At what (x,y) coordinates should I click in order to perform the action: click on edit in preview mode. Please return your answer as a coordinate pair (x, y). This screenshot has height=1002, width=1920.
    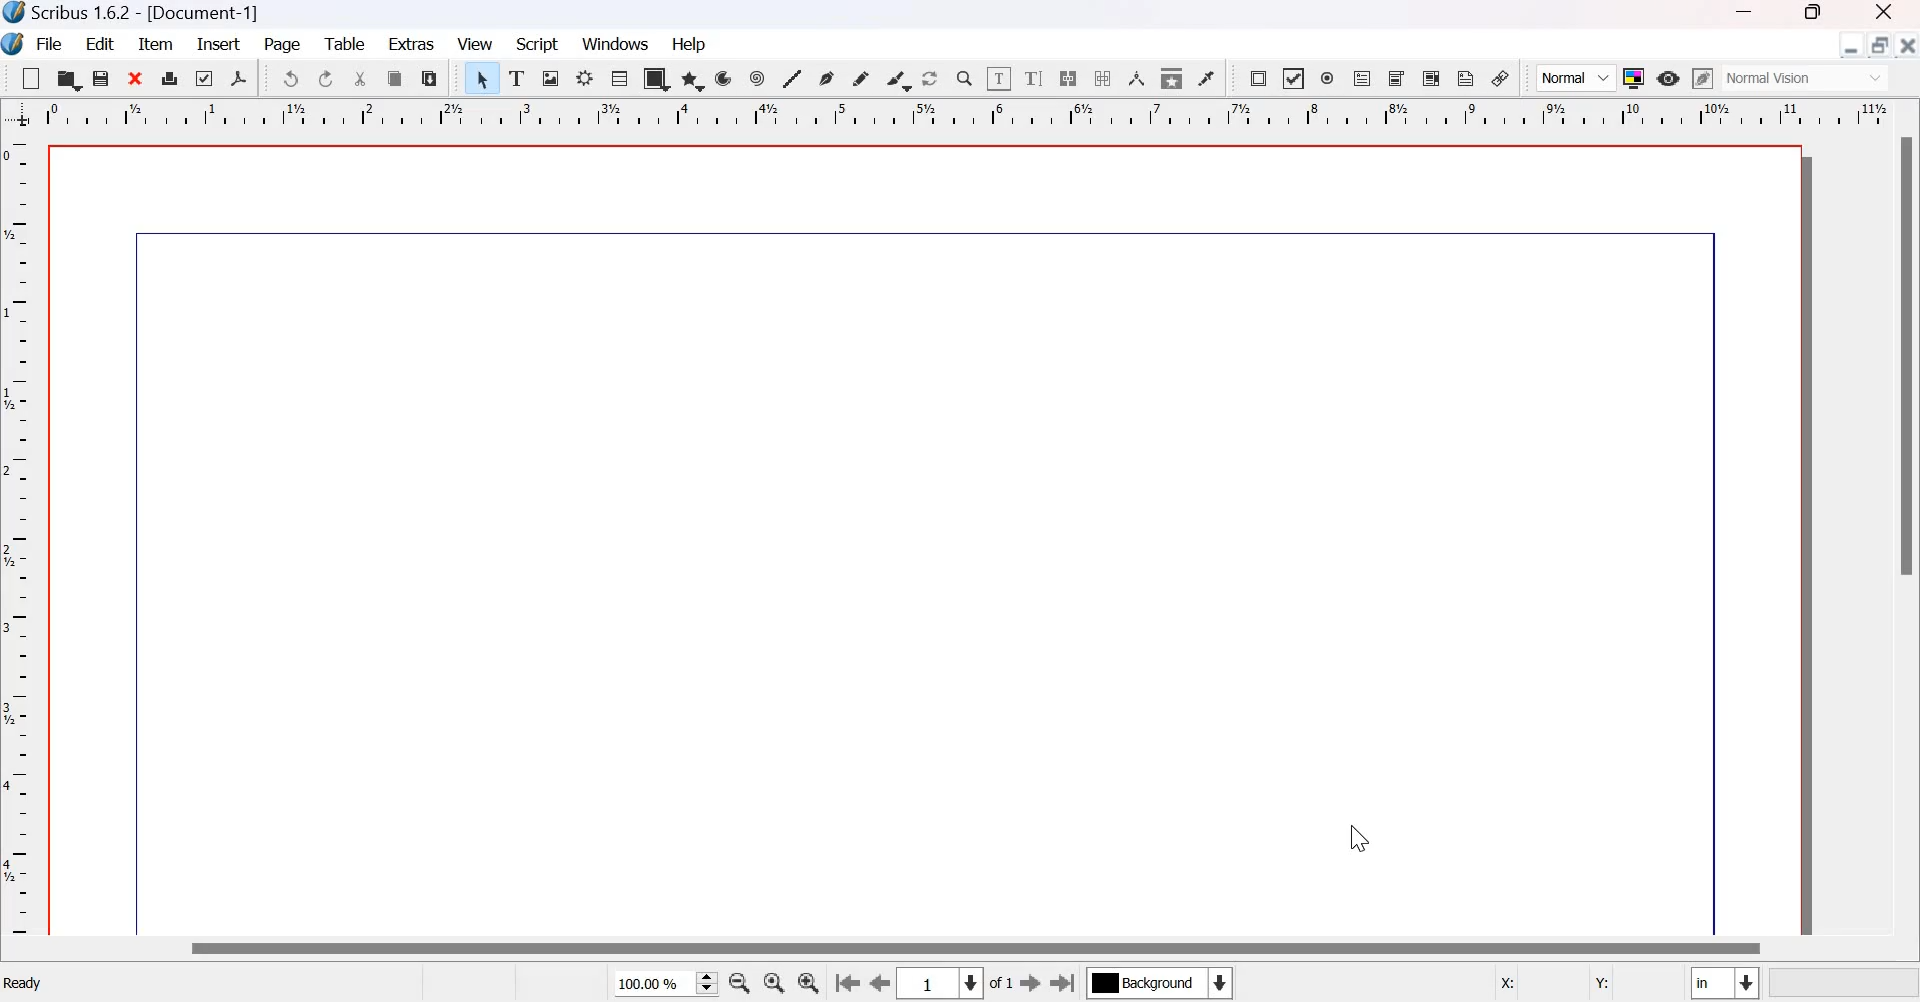
    Looking at the image, I should click on (1703, 80).